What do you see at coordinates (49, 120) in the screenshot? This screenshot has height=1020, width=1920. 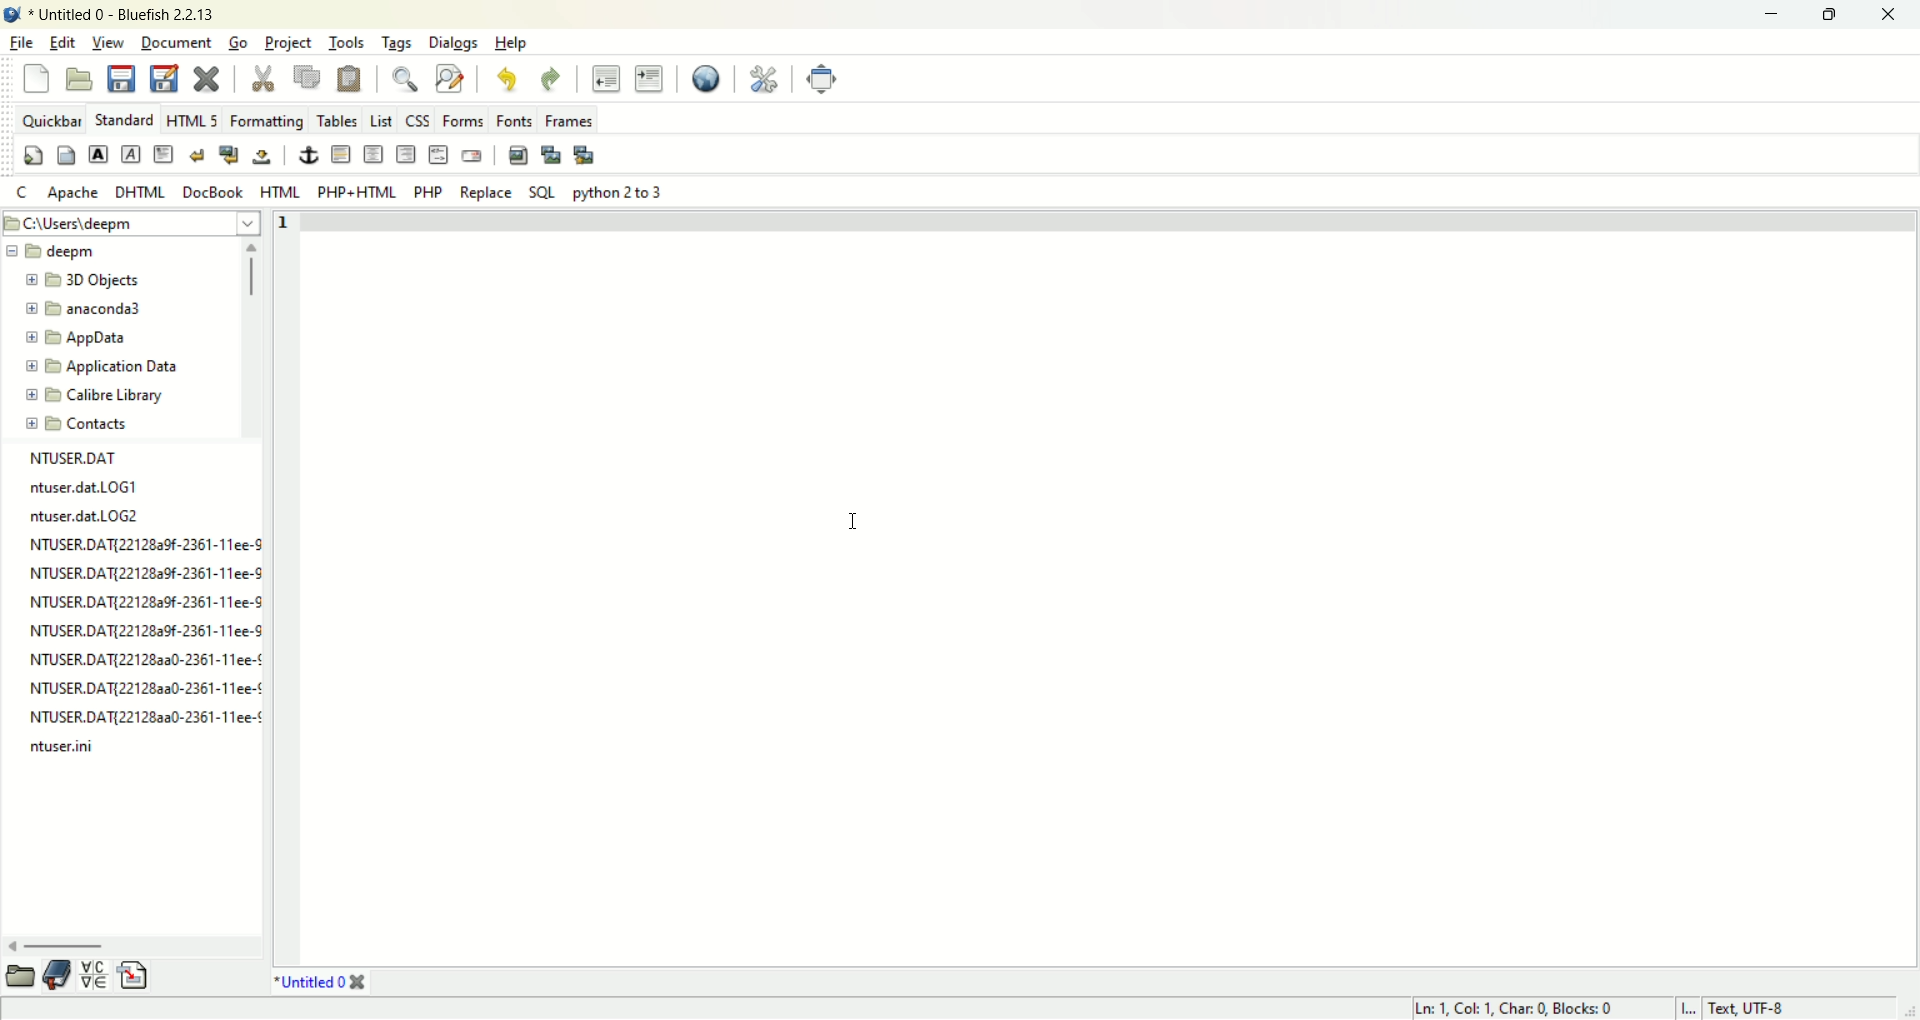 I see `quickbar` at bounding box center [49, 120].